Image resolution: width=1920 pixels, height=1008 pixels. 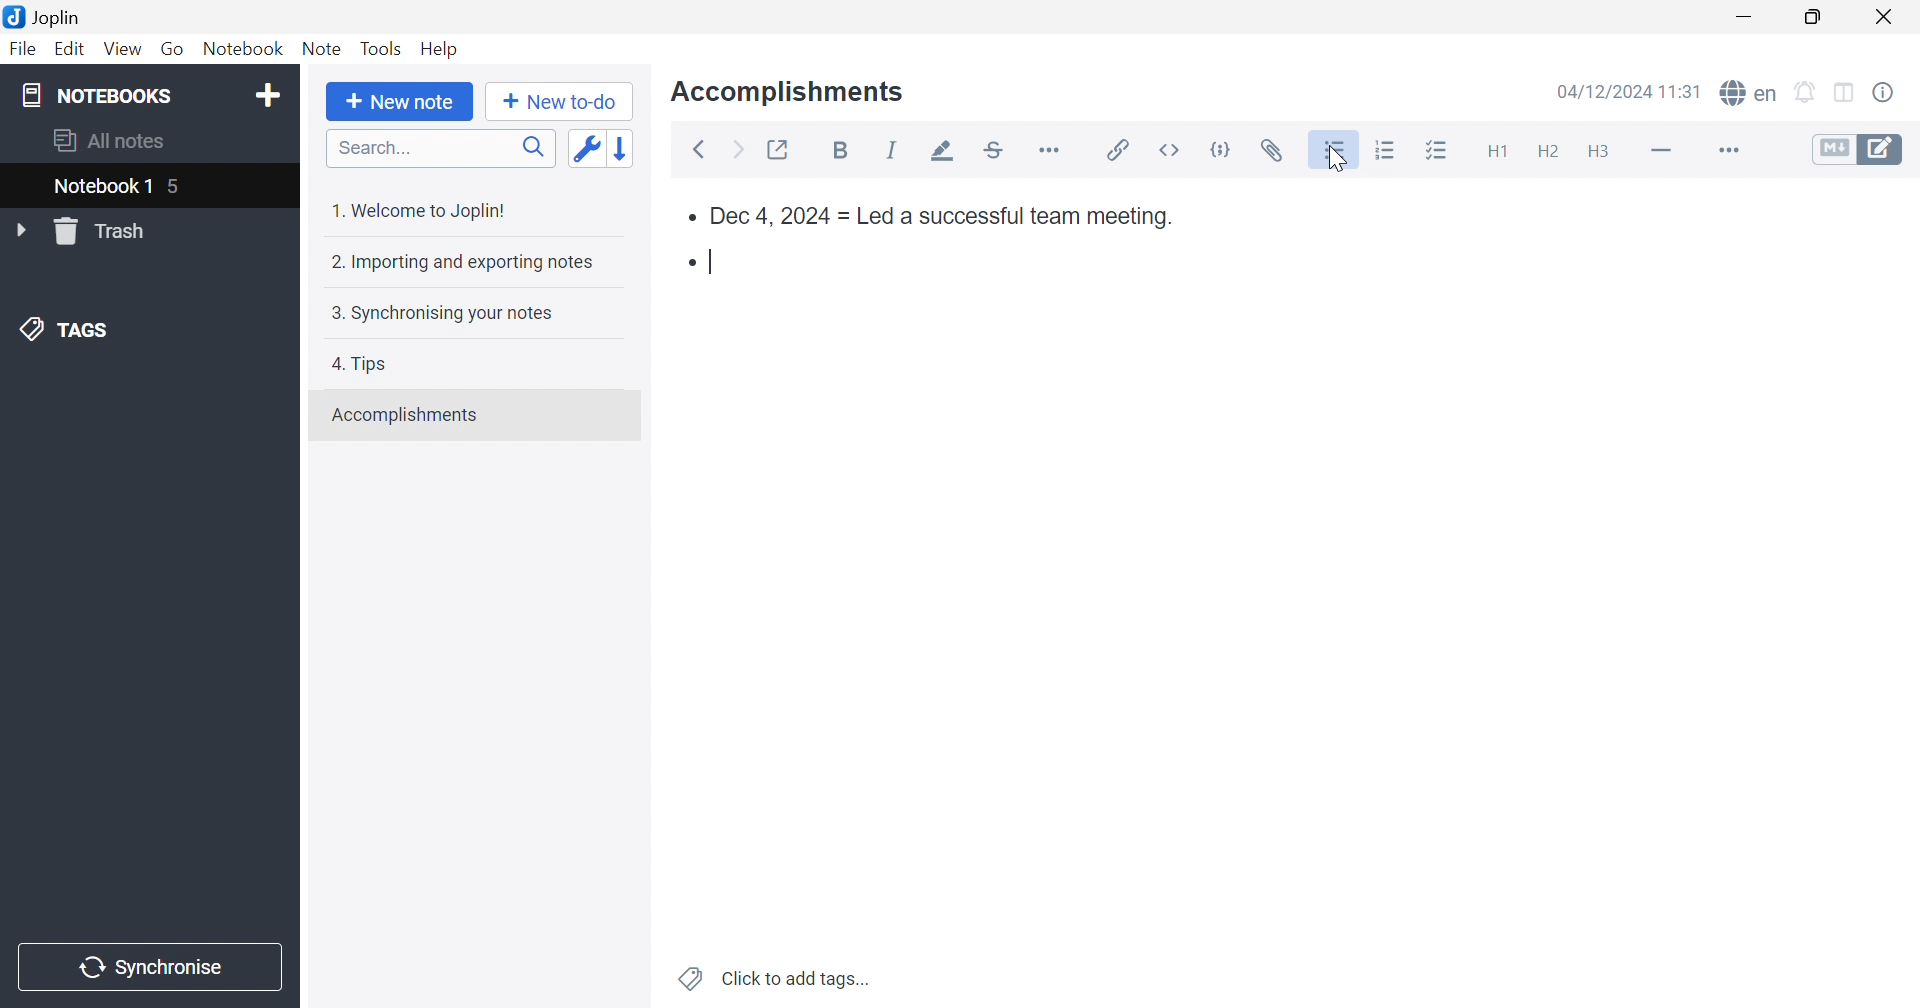 What do you see at coordinates (407, 415) in the screenshot?
I see `Accomplishments` at bounding box center [407, 415].